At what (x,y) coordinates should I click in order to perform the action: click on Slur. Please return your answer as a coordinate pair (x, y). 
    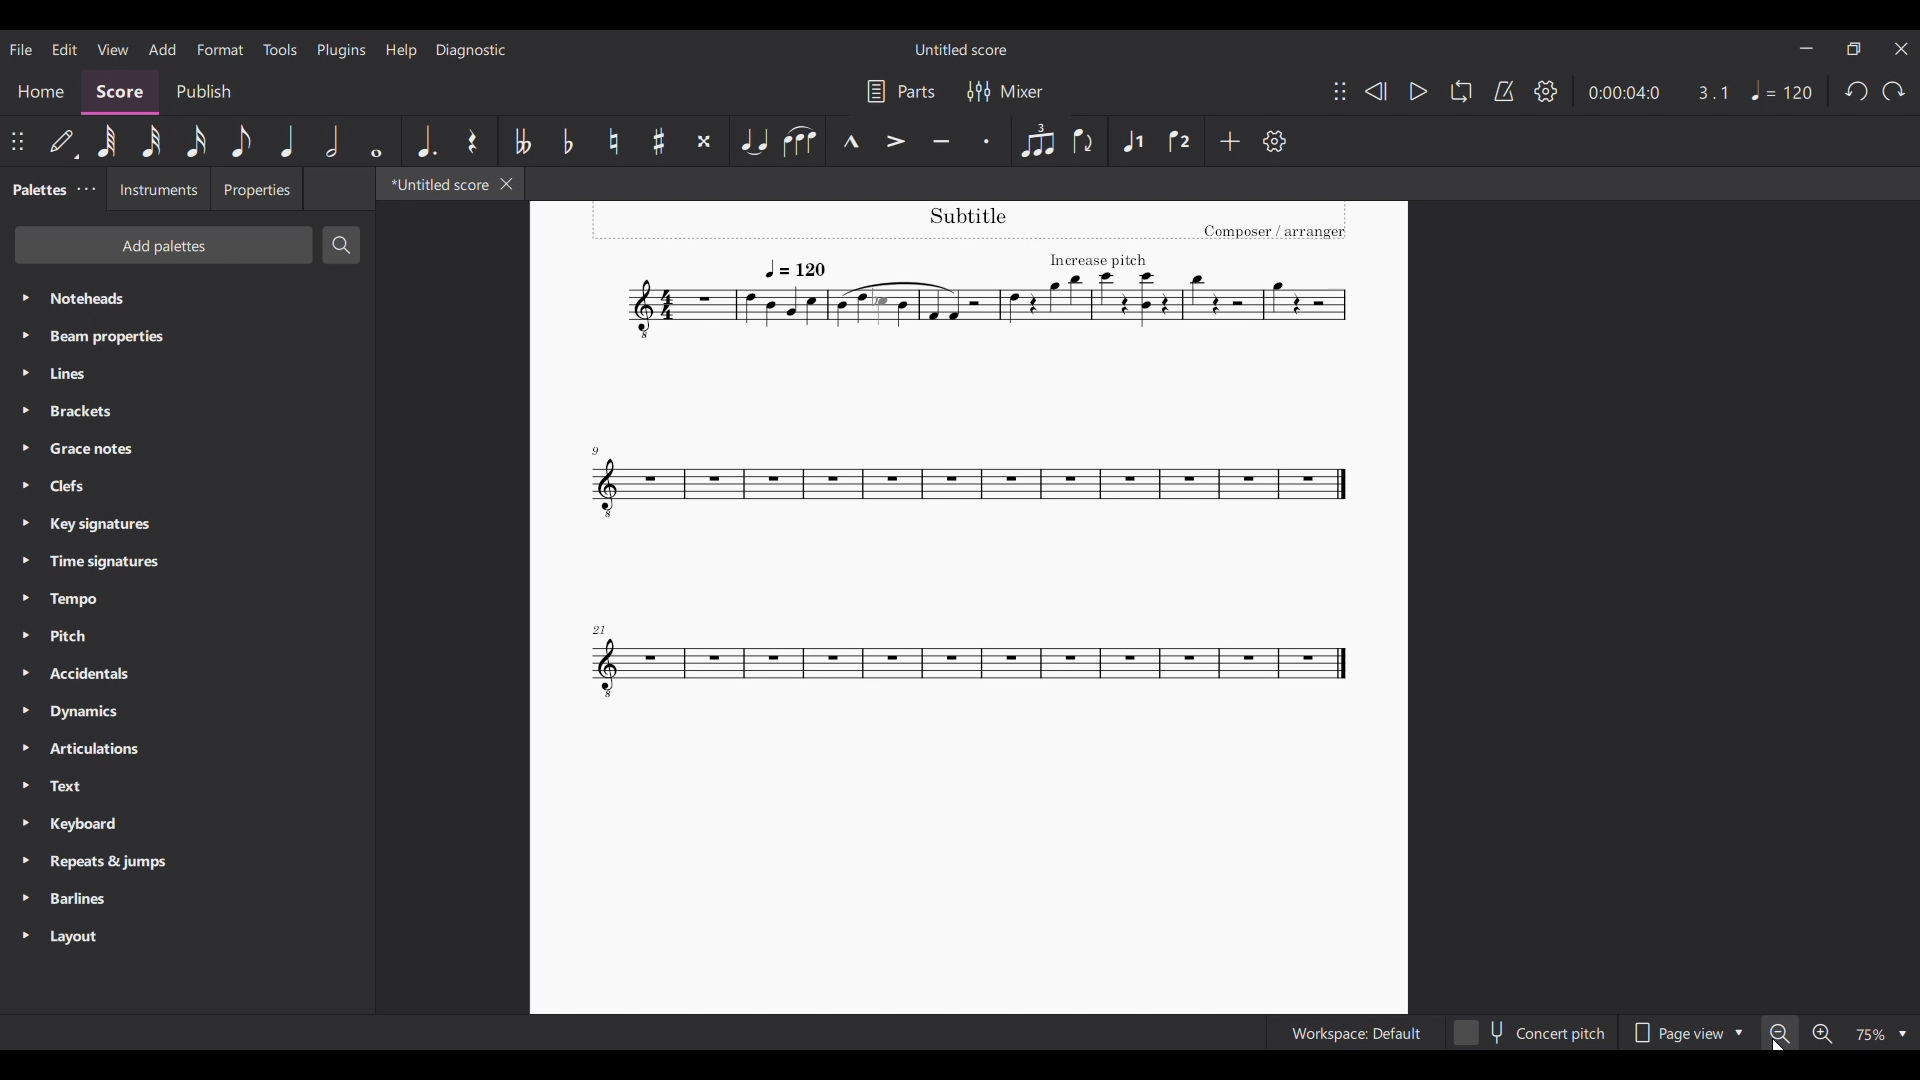
    Looking at the image, I should click on (800, 141).